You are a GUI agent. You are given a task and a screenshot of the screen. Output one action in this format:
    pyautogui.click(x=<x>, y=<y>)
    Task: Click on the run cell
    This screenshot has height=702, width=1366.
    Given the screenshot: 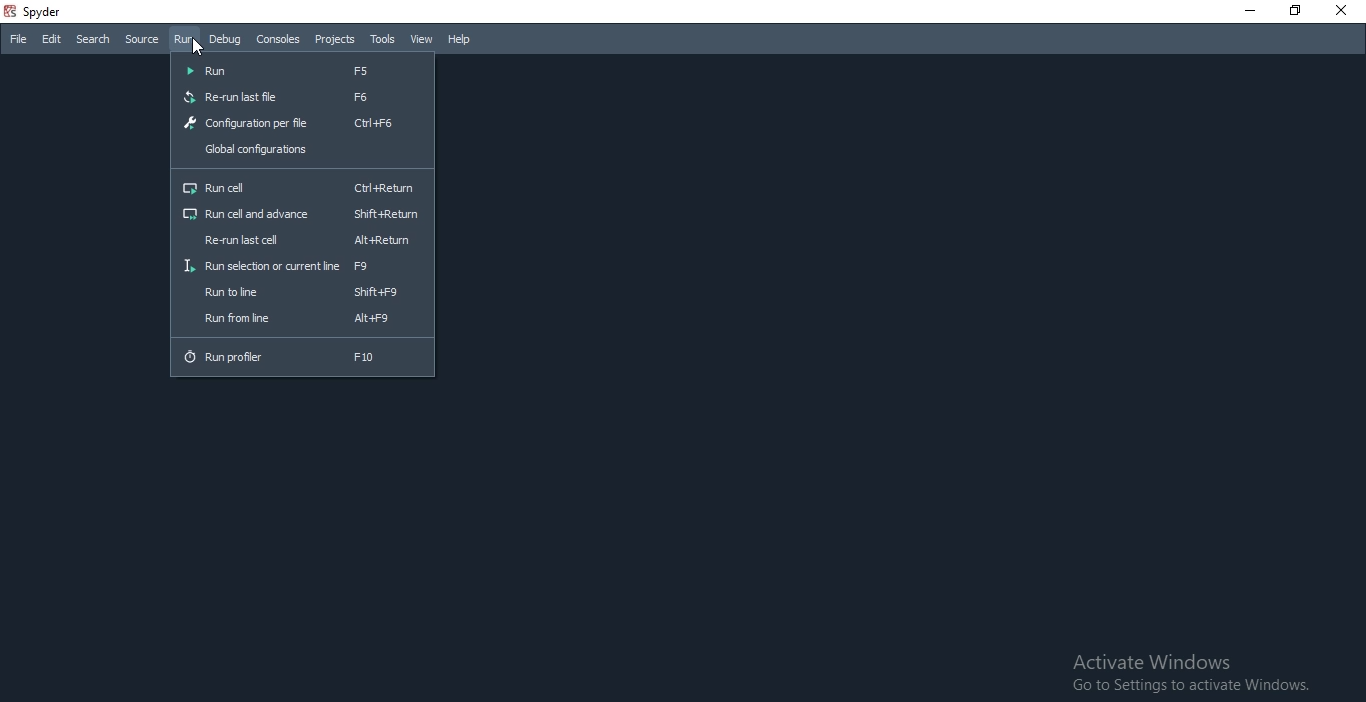 What is the action you would take?
    pyautogui.click(x=305, y=185)
    